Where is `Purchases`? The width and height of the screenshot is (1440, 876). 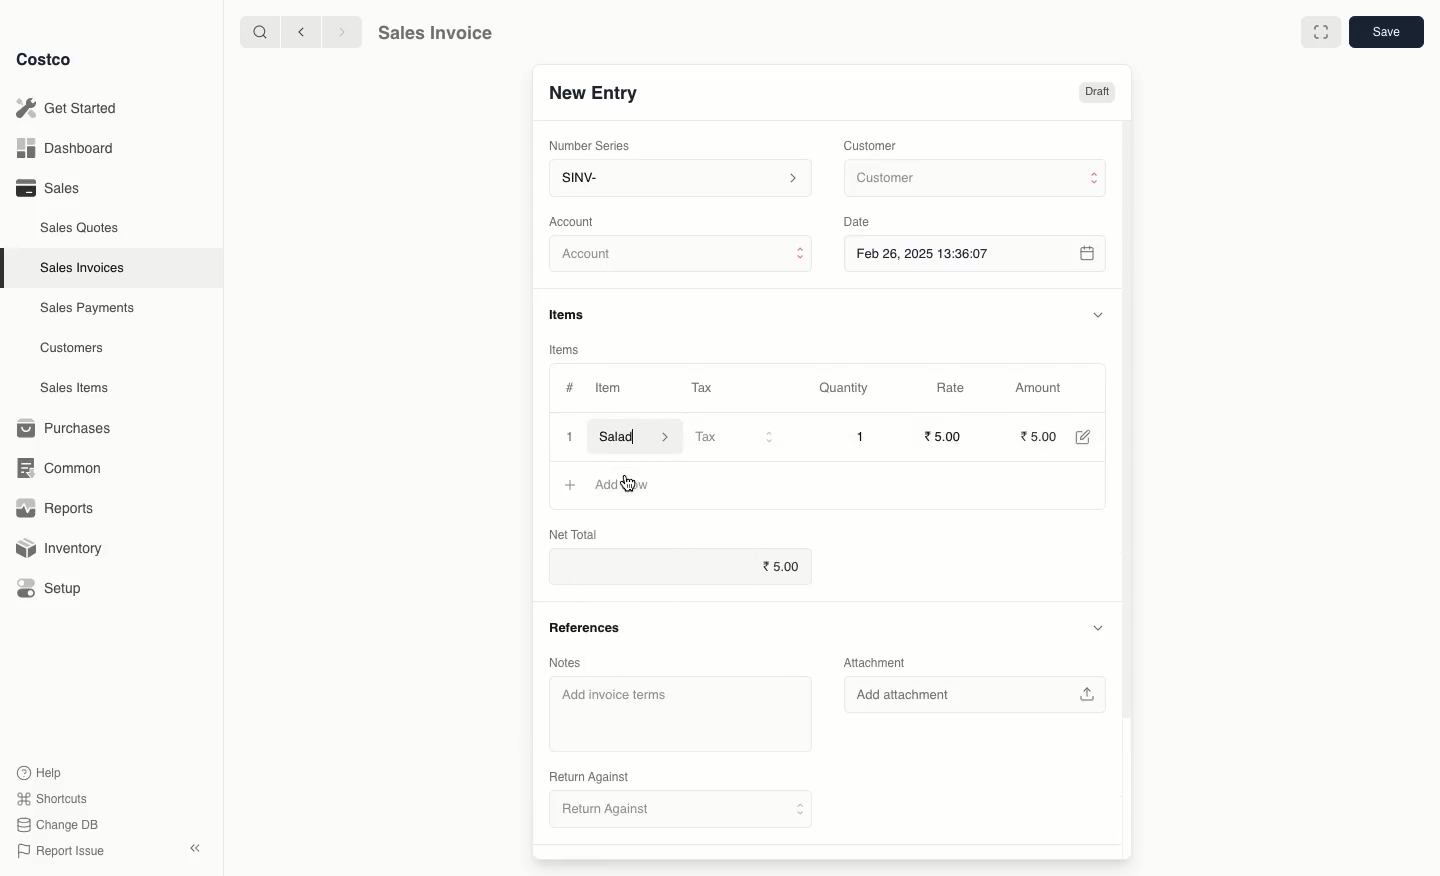 Purchases is located at coordinates (69, 428).